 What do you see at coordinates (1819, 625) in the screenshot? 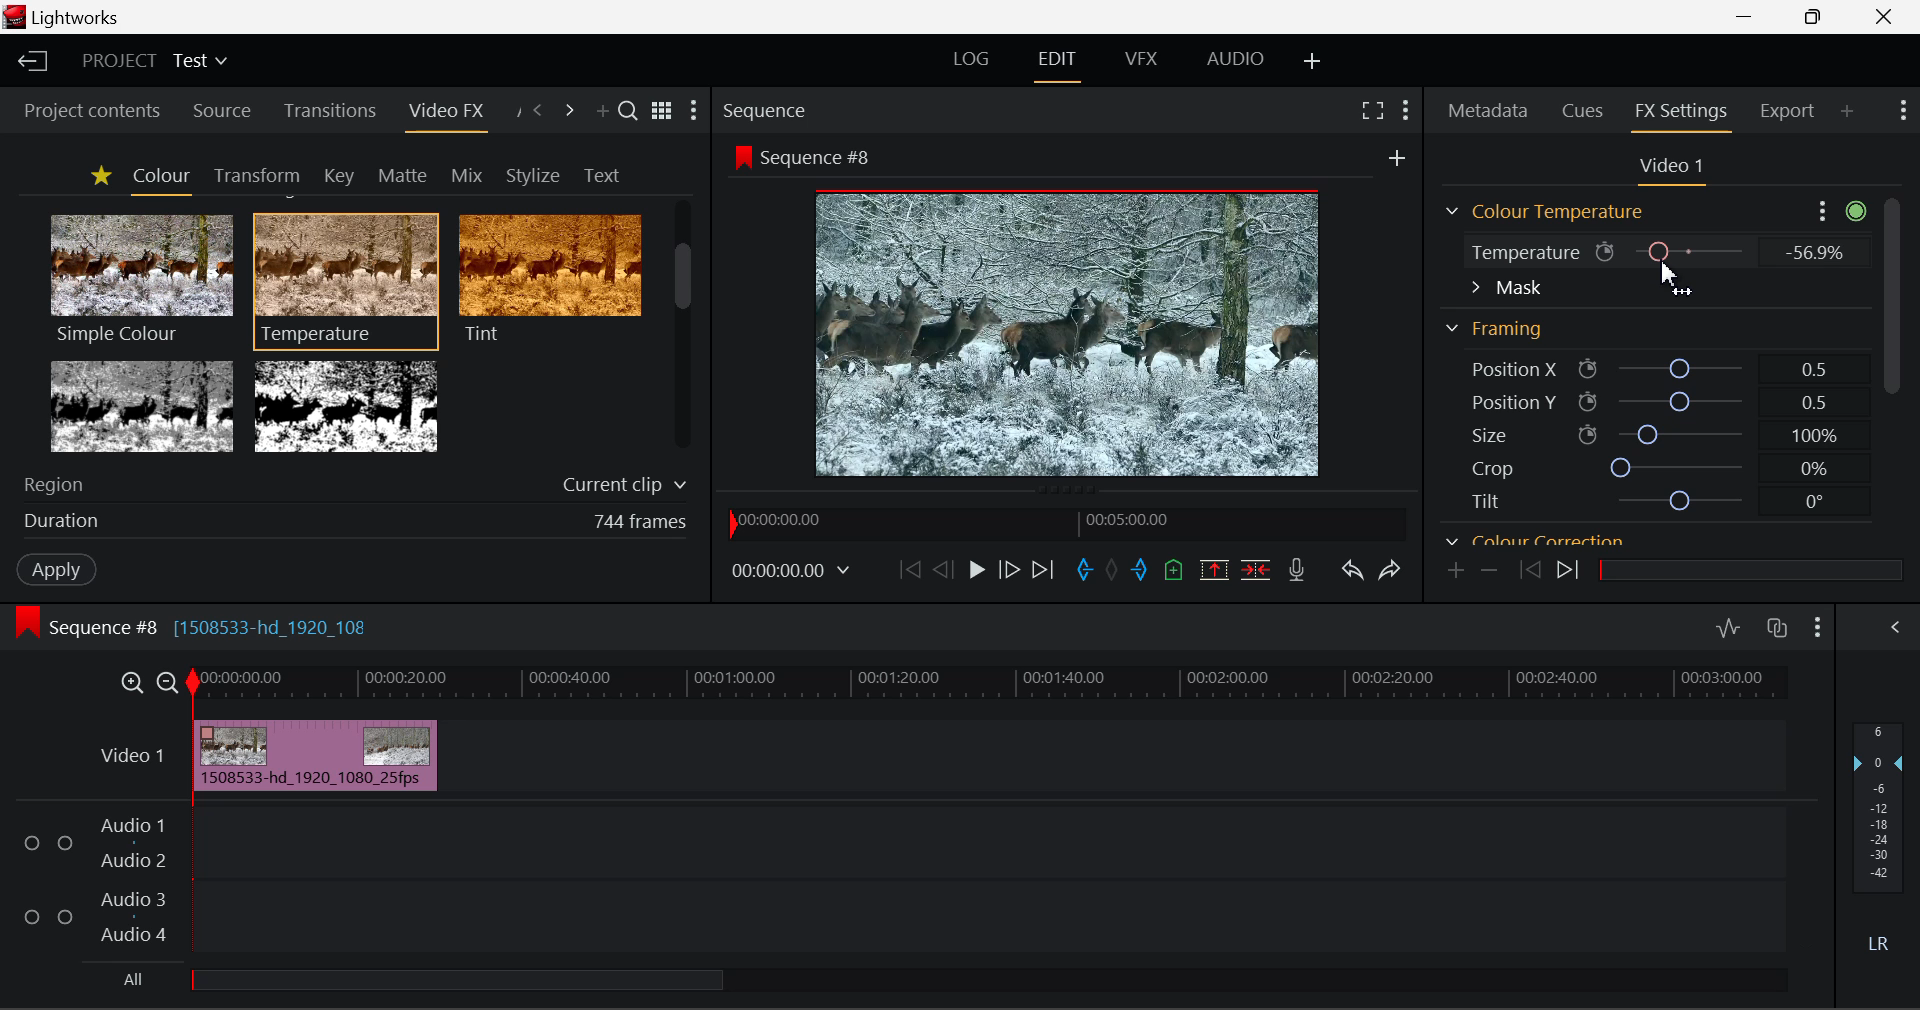
I see `Show Settings` at bounding box center [1819, 625].